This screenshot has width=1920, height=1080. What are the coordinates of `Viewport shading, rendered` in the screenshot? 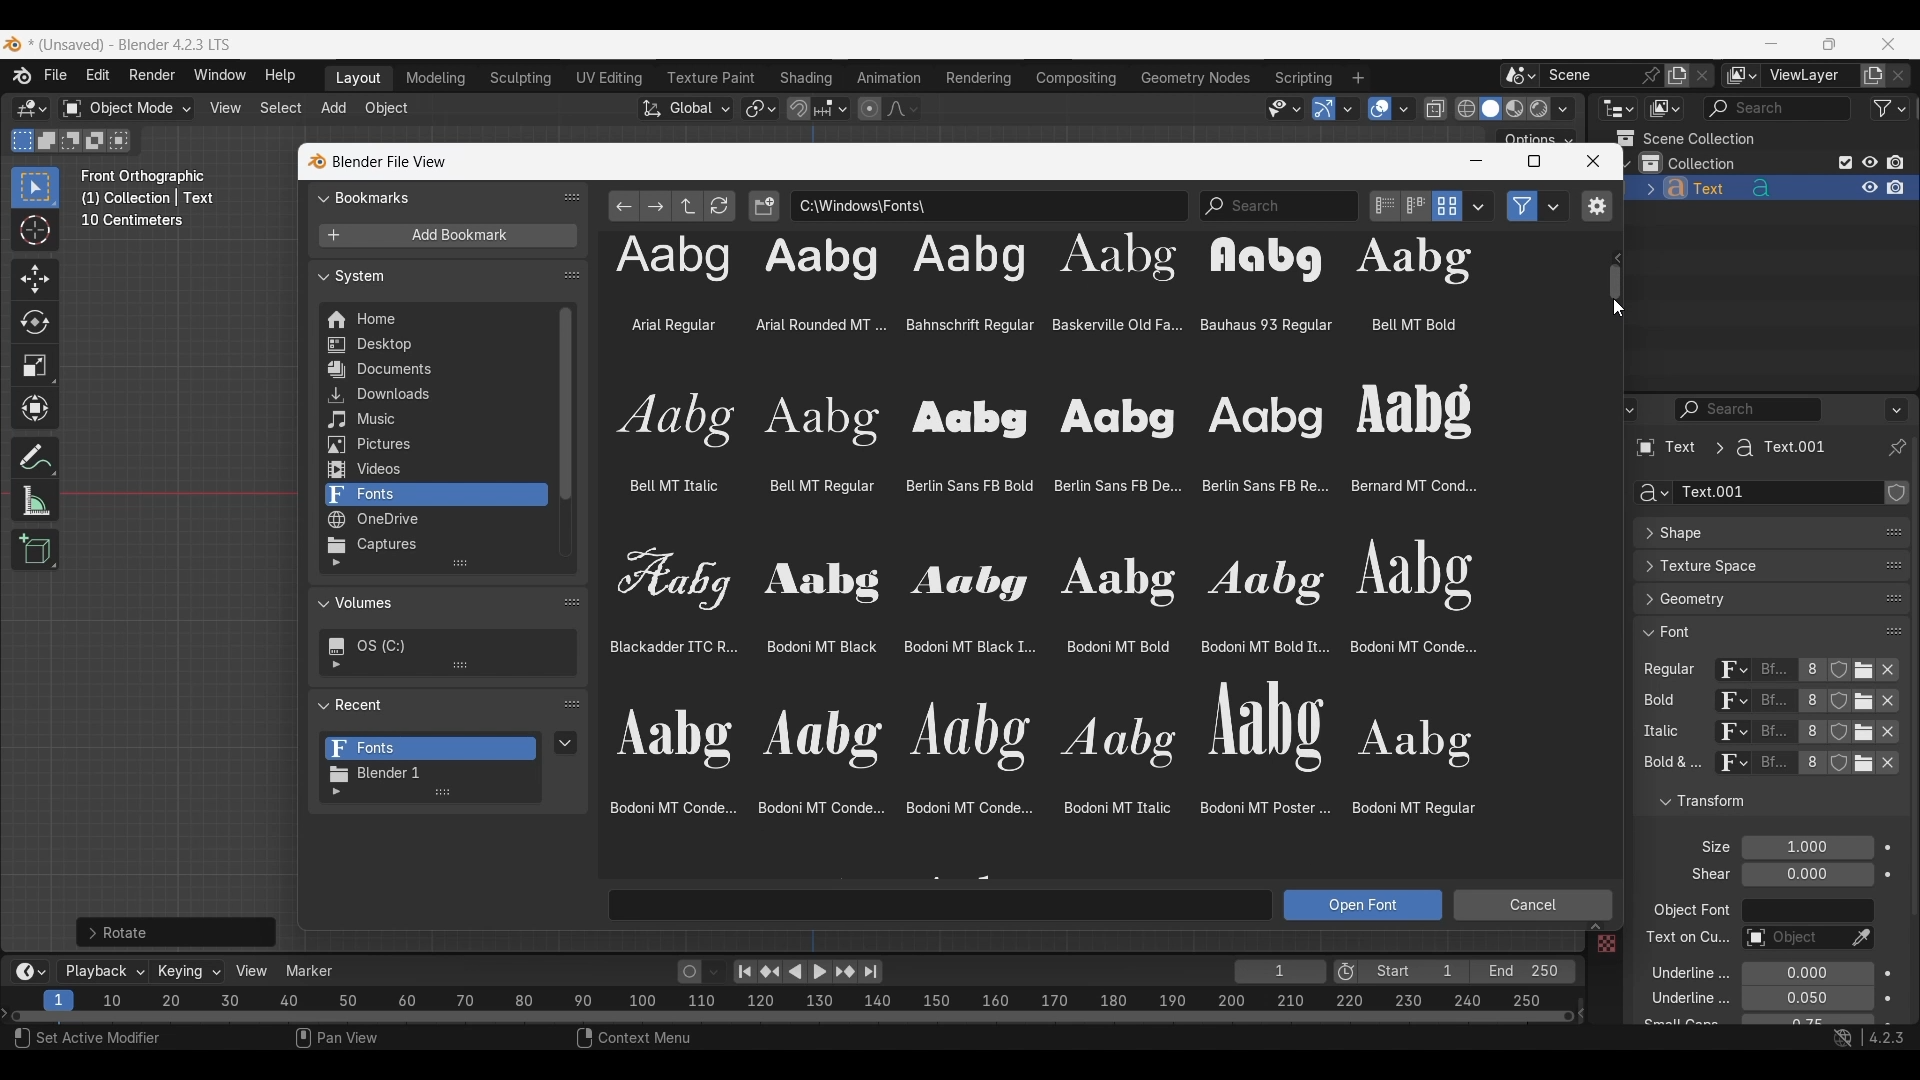 It's located at (1538, 108).